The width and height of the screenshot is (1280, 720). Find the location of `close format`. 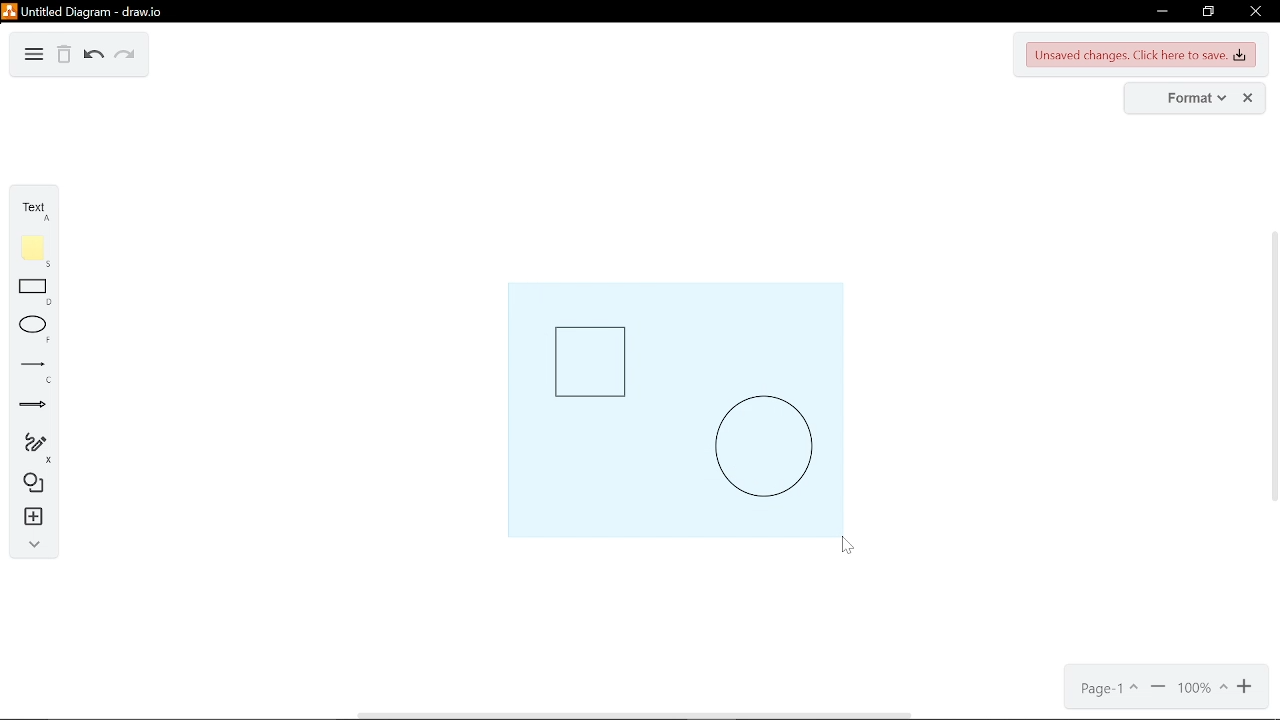

close format is located at coordinates (1247, 98).